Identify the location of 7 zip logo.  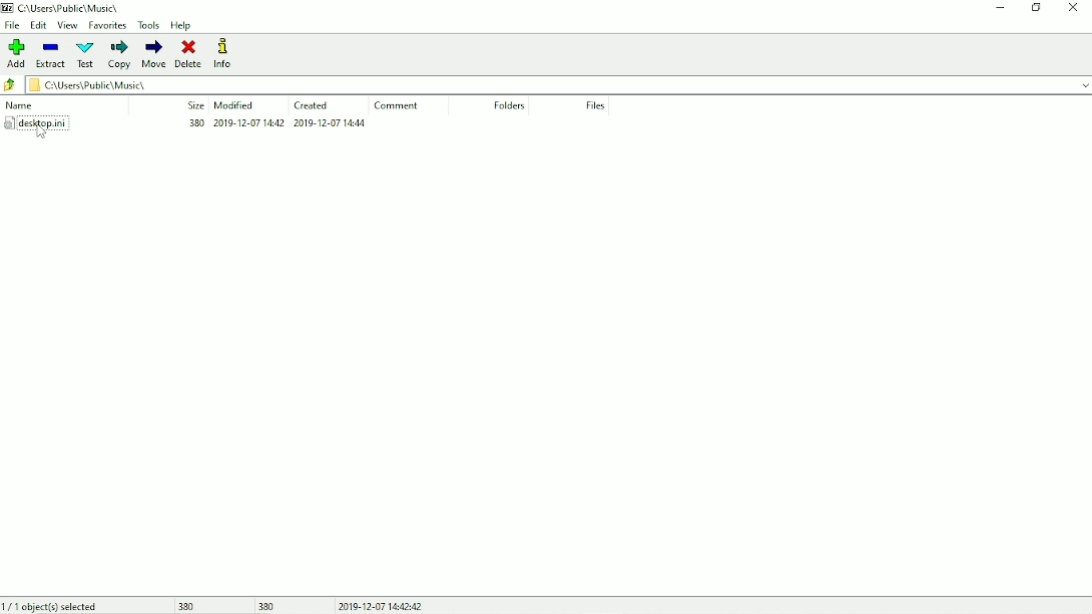
(9, 8).